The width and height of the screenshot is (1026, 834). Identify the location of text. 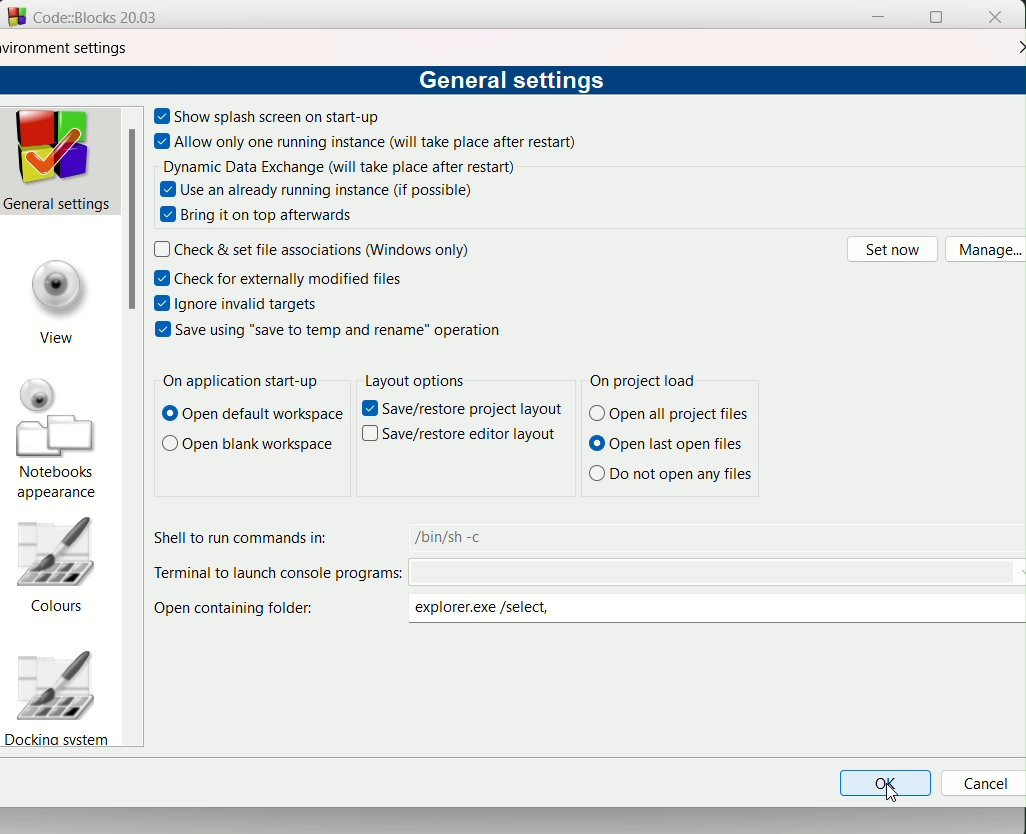
(254, 304).